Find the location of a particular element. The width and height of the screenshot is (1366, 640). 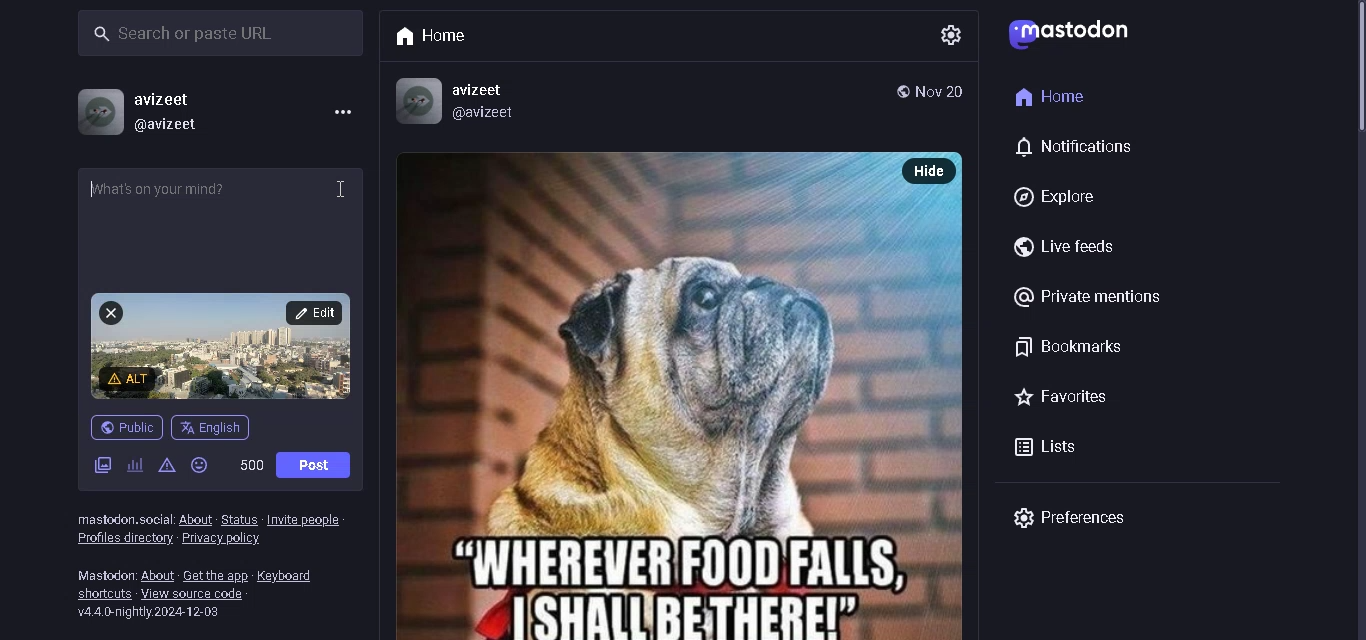

Profile Picture is located at coordinates (418, 99).